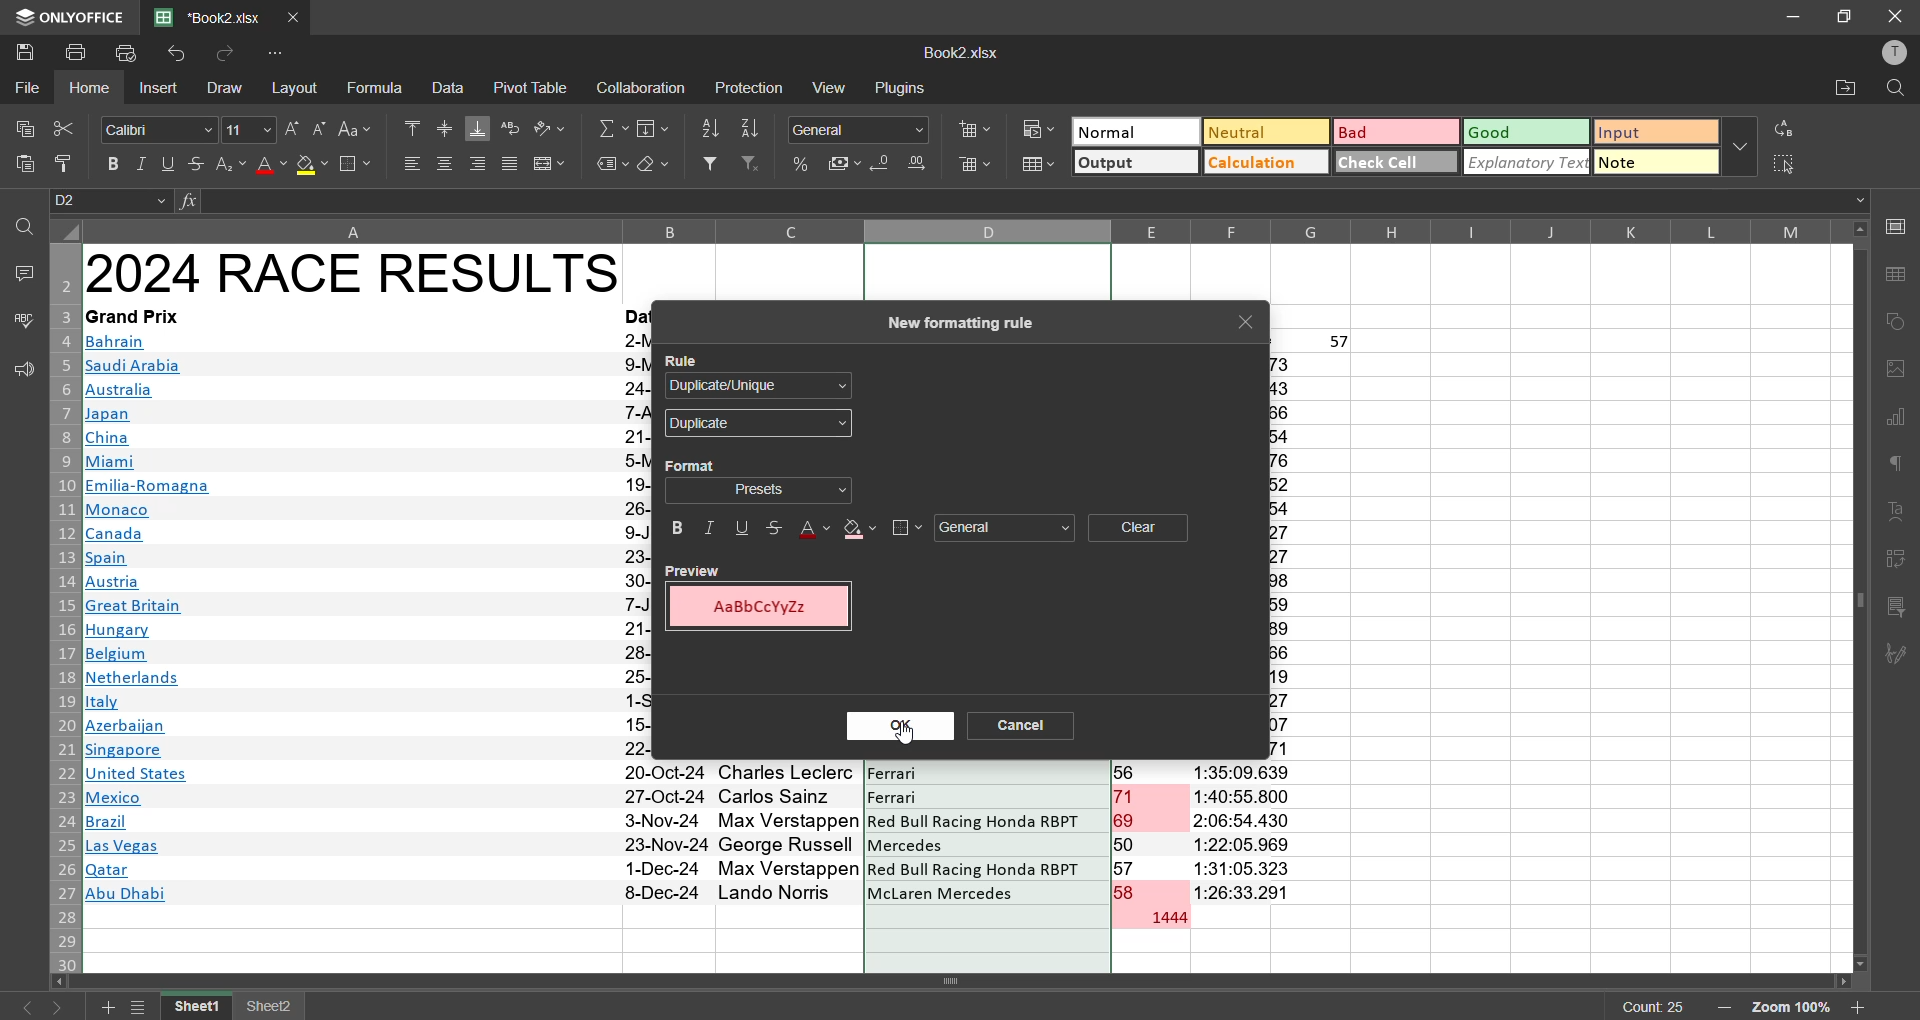 The width and height of the screenshot is (1920, 1020). I want to click on fill color, so click(312, 166).